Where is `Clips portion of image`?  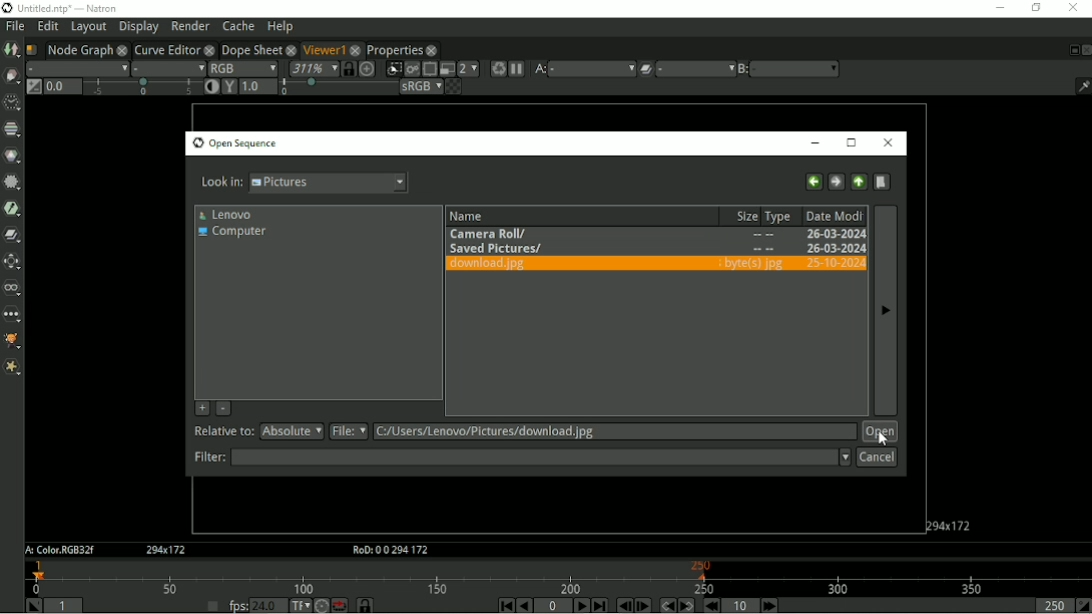
Clips portion of image is located at coordinates (393, 69).